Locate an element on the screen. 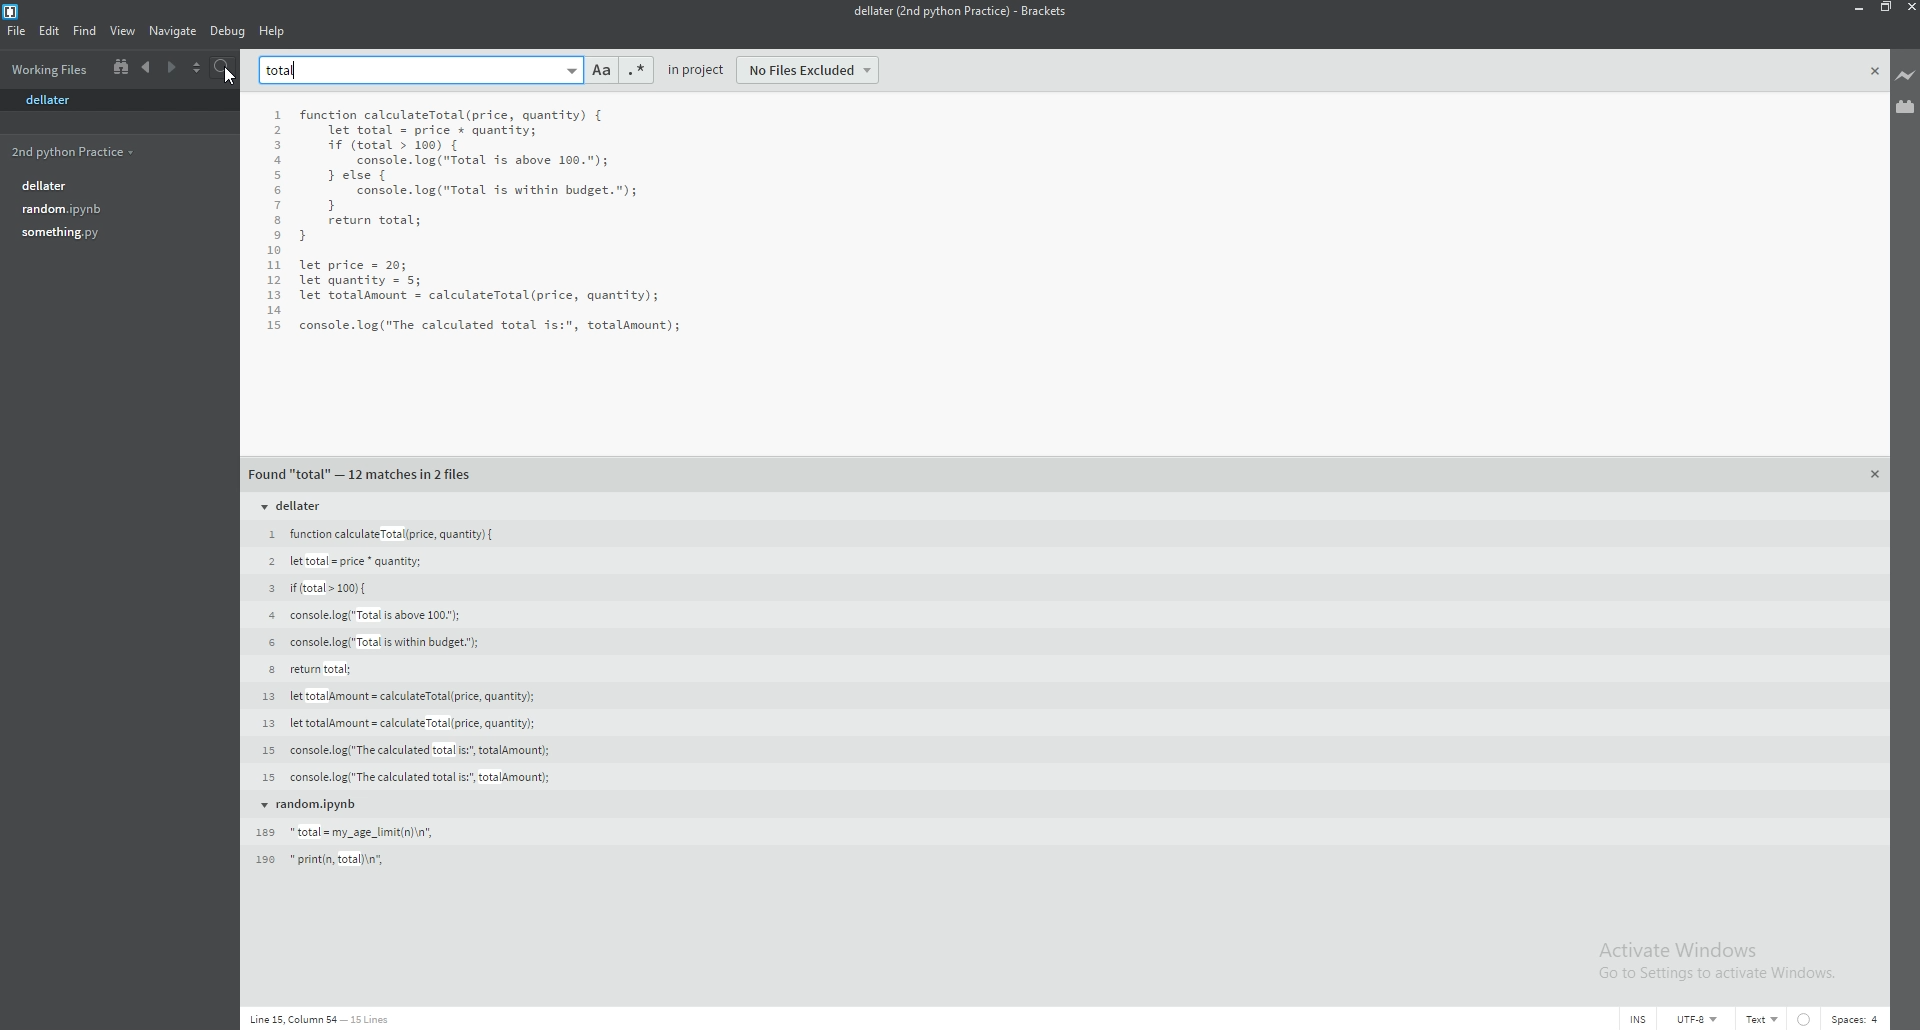 The image size is (1920, 1030). debug is located at coordinates (228, 31).